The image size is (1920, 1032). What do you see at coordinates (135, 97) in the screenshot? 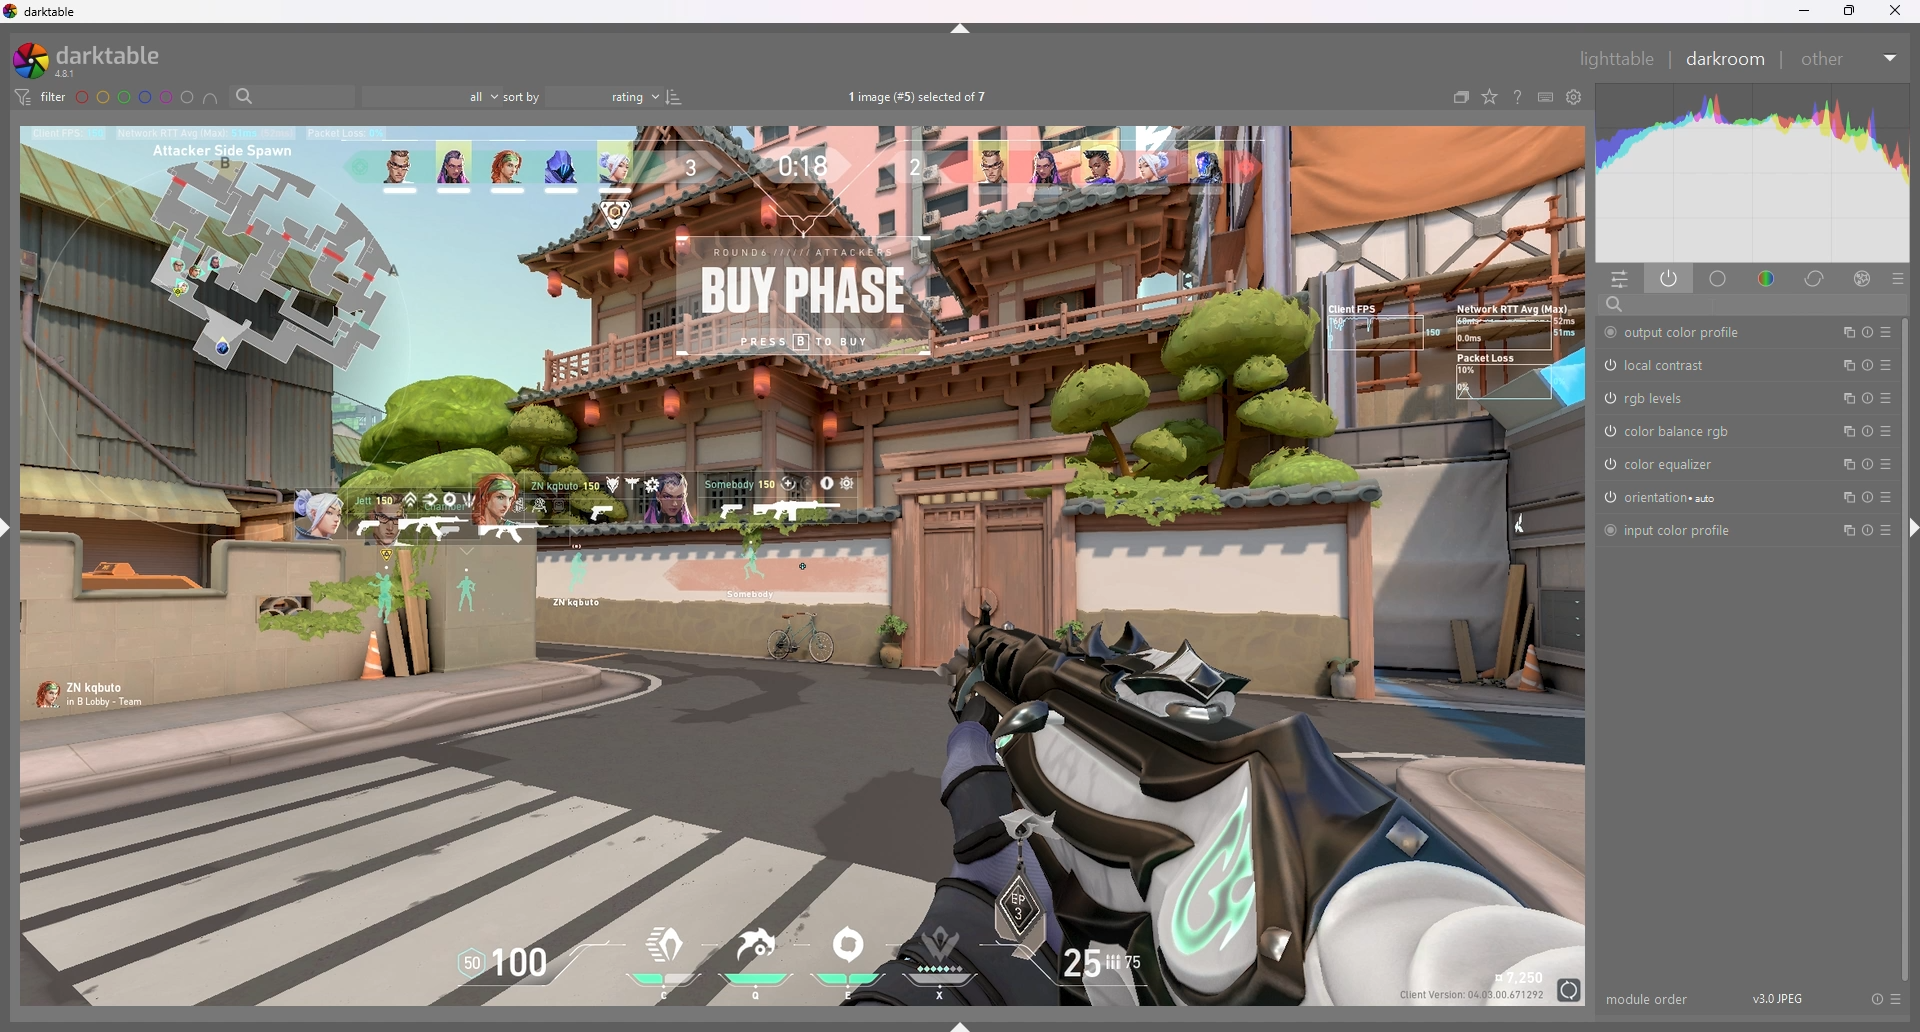
I see `color label` at bounding box center [135, 97].